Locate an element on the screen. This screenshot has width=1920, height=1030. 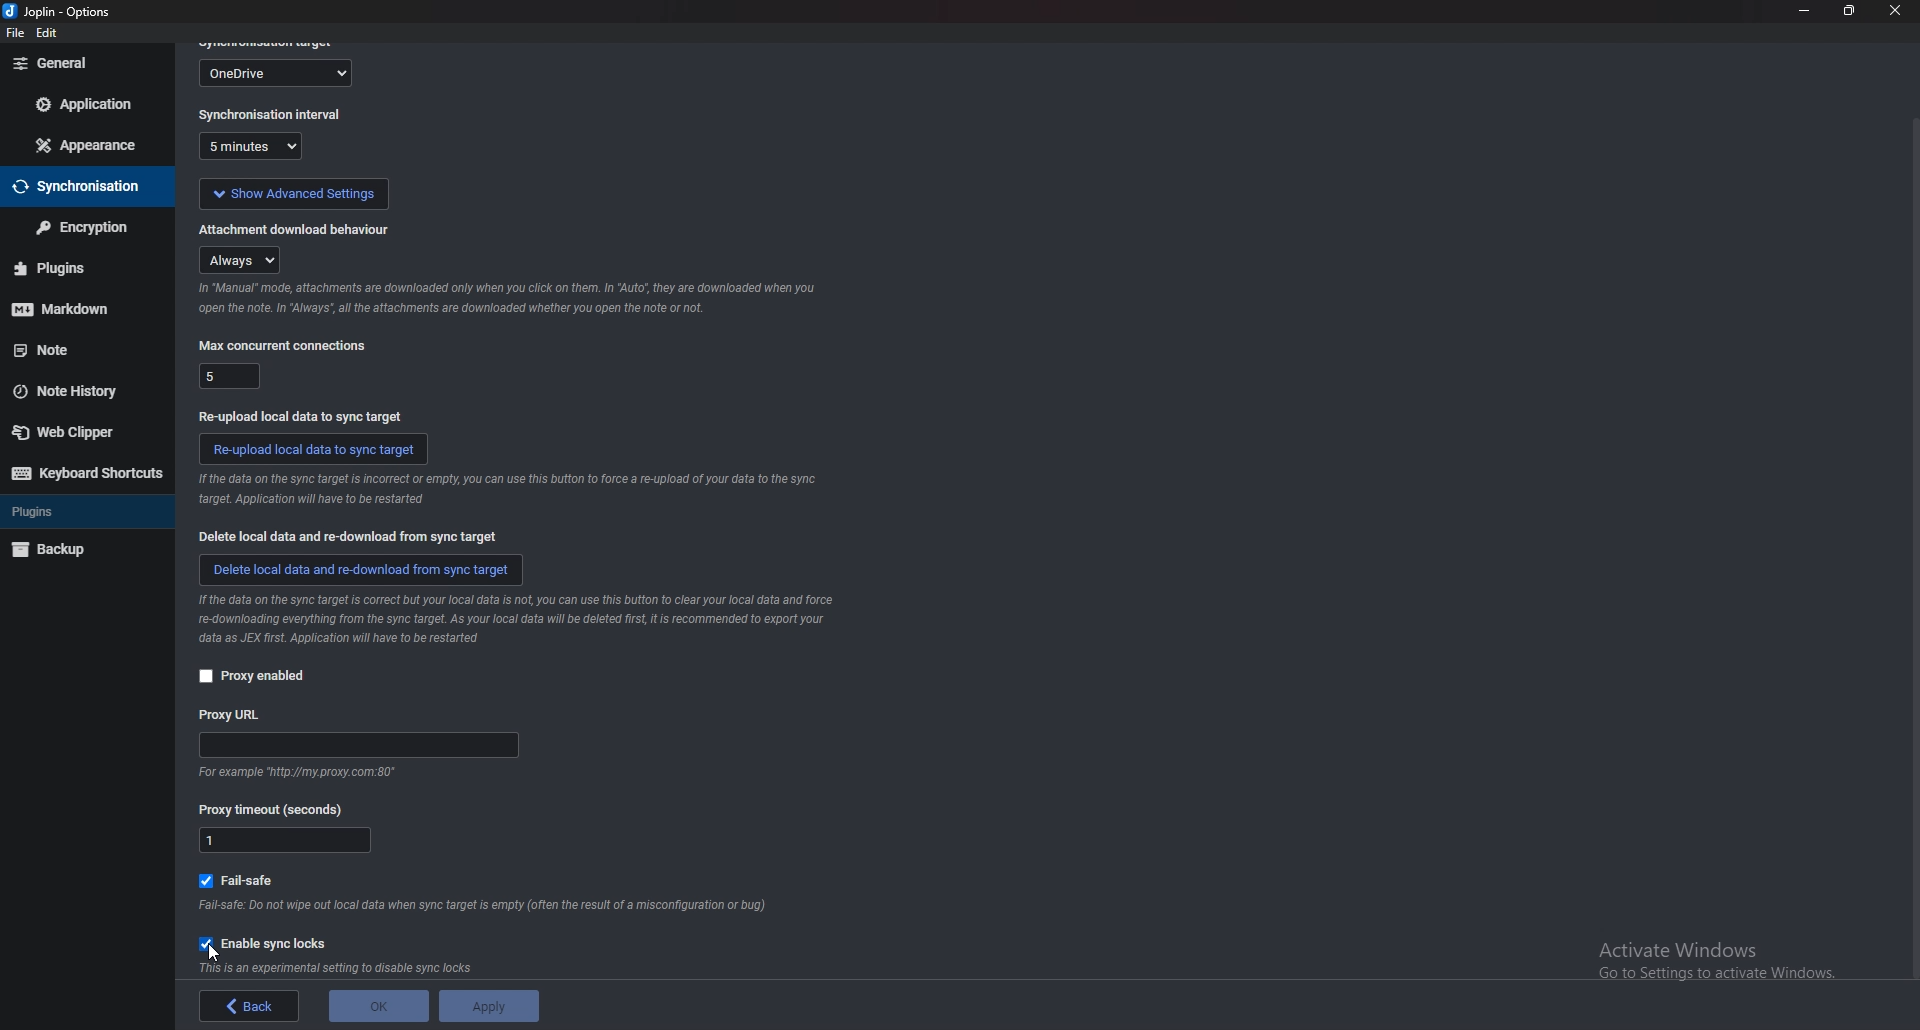
file is located at coordinates (13, 34).